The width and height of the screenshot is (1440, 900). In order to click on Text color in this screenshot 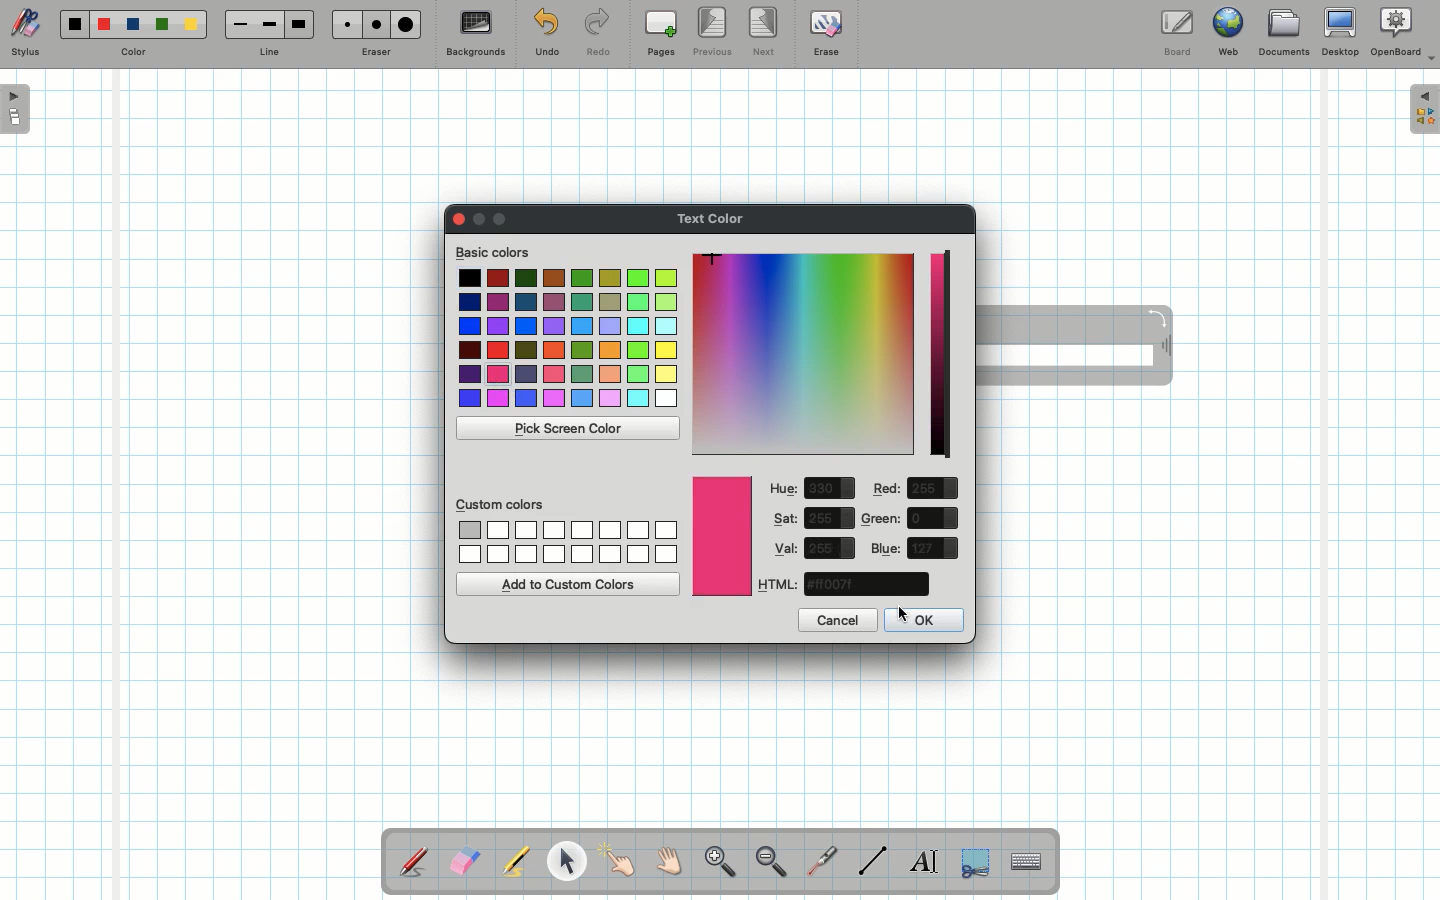, I will do `click(713, 215)`.